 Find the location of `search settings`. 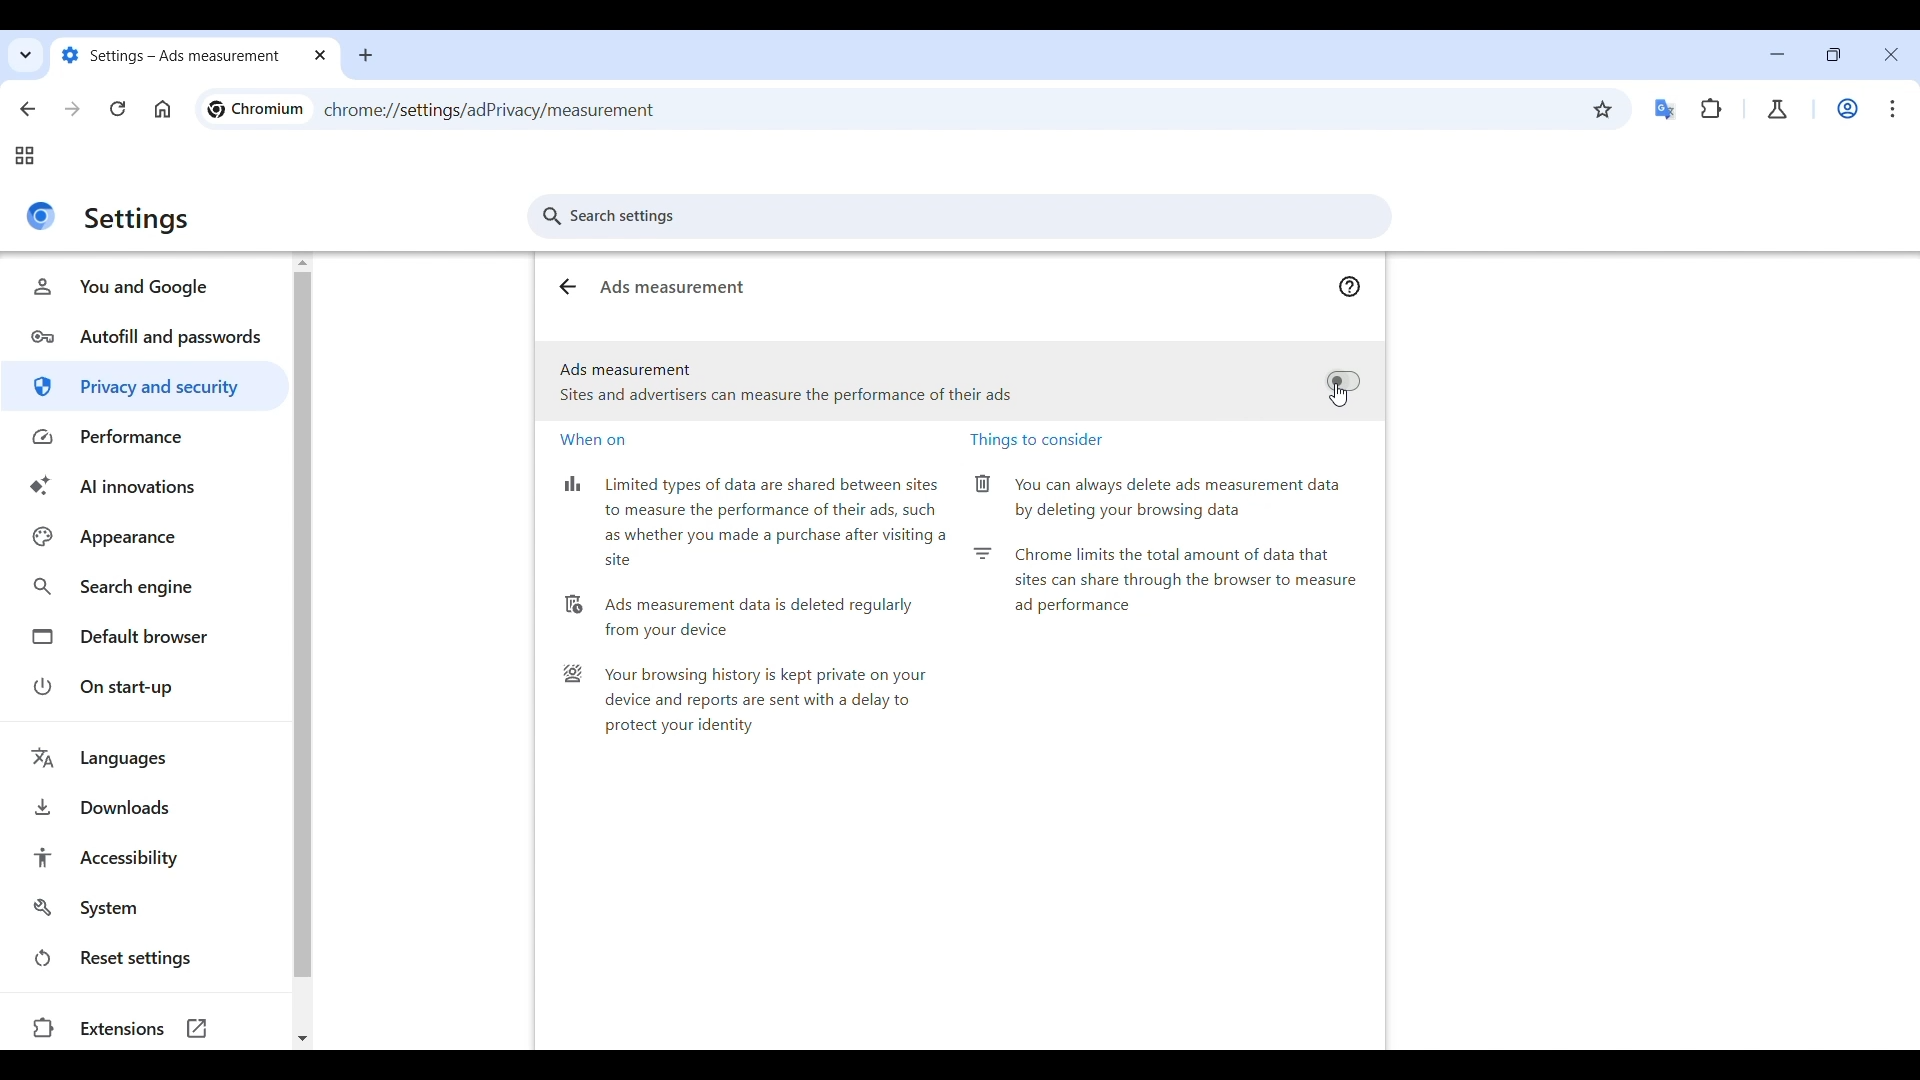

search settings is located at coordinates (968, 220).